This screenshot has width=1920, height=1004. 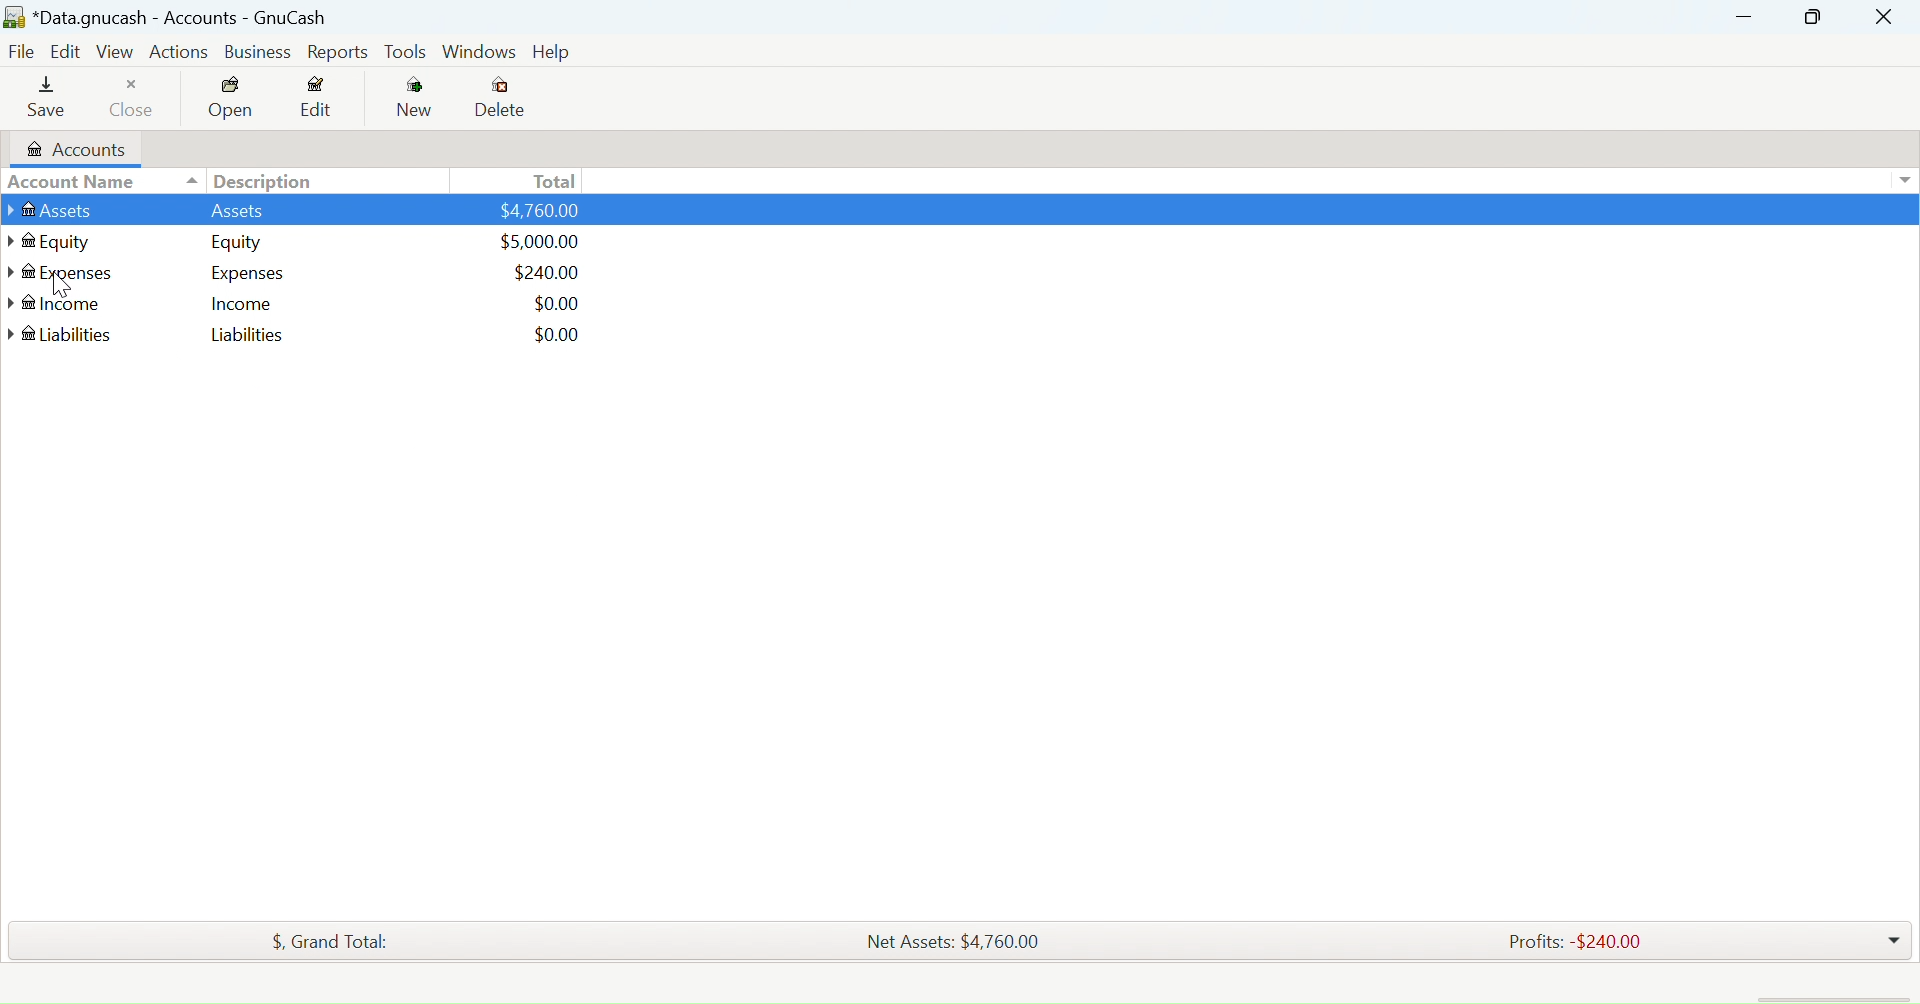 What do you see at coordinates (259, 180) in the screenshot?
I see `Description` at bounding box center [259, 180].